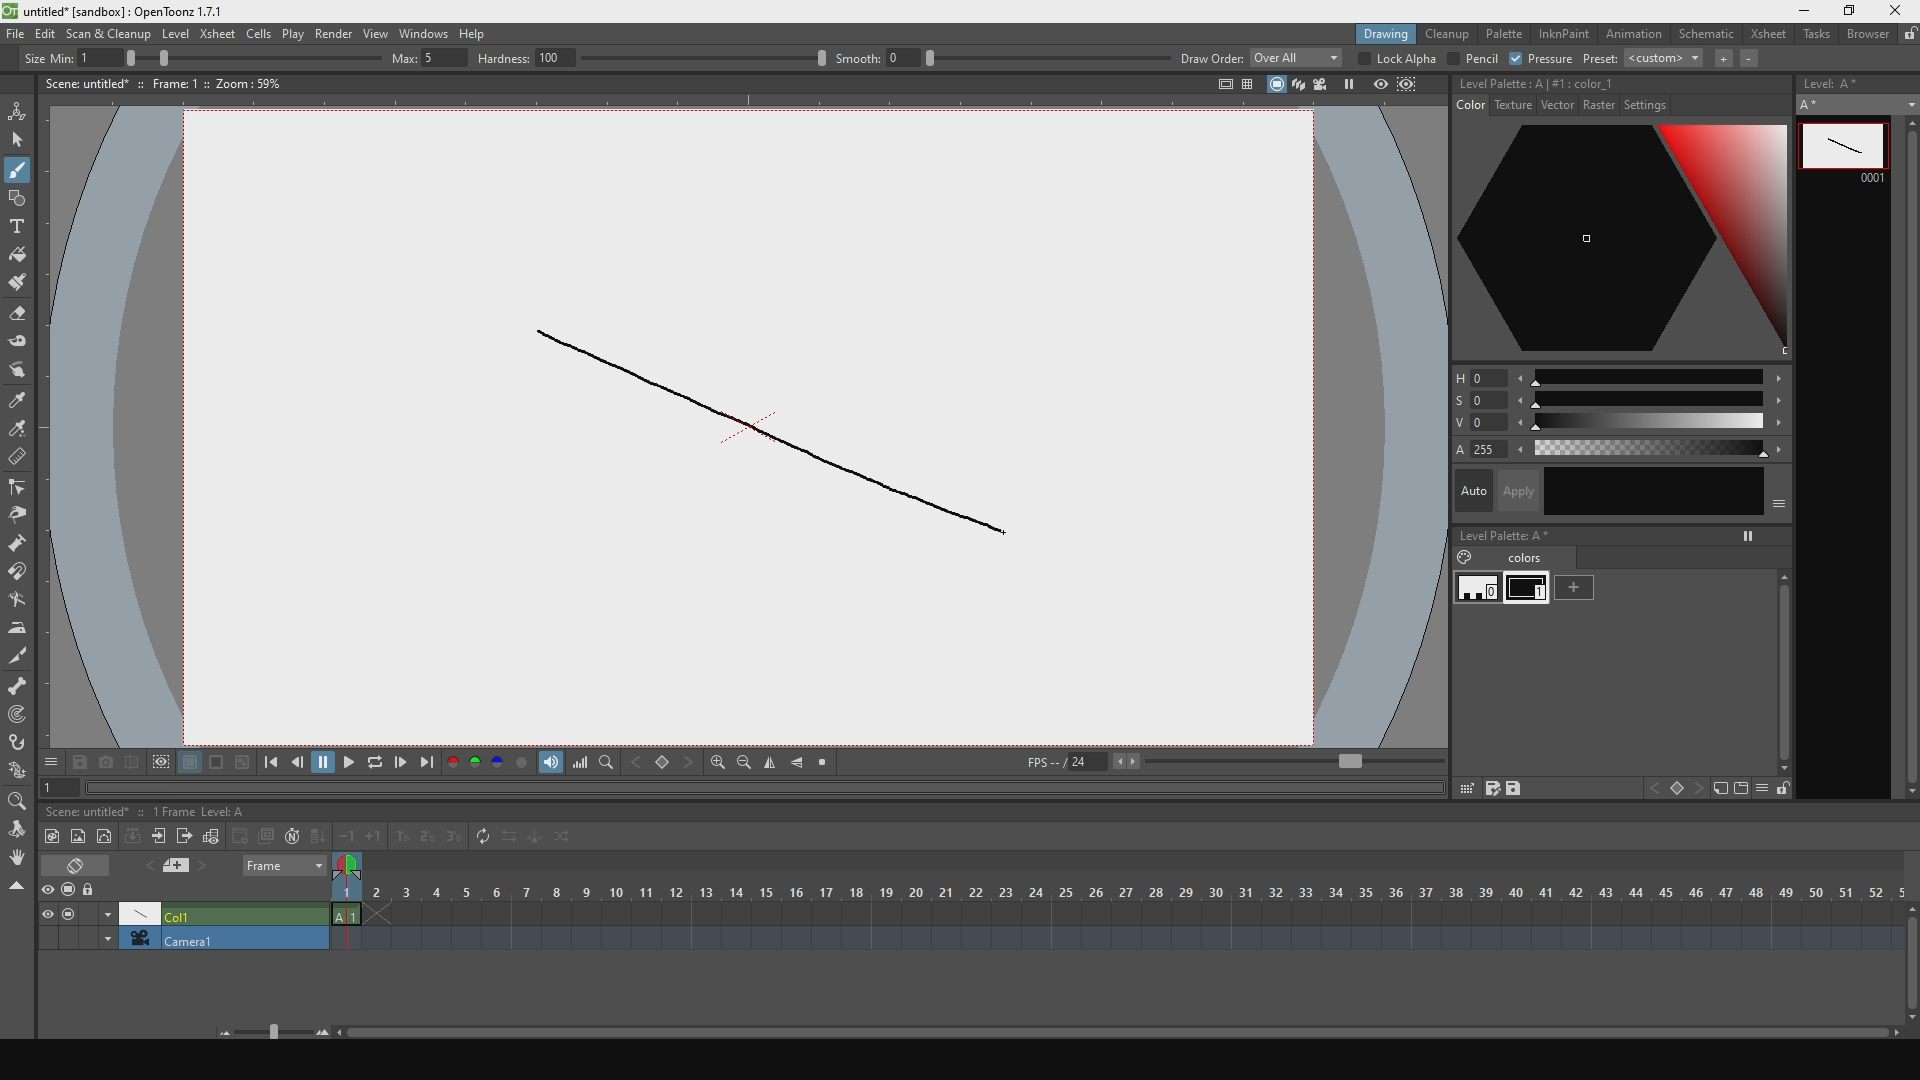 Image resolution: width=1920 pixels, height=1080 pixels. I want to click on cells, so click(258, 34).